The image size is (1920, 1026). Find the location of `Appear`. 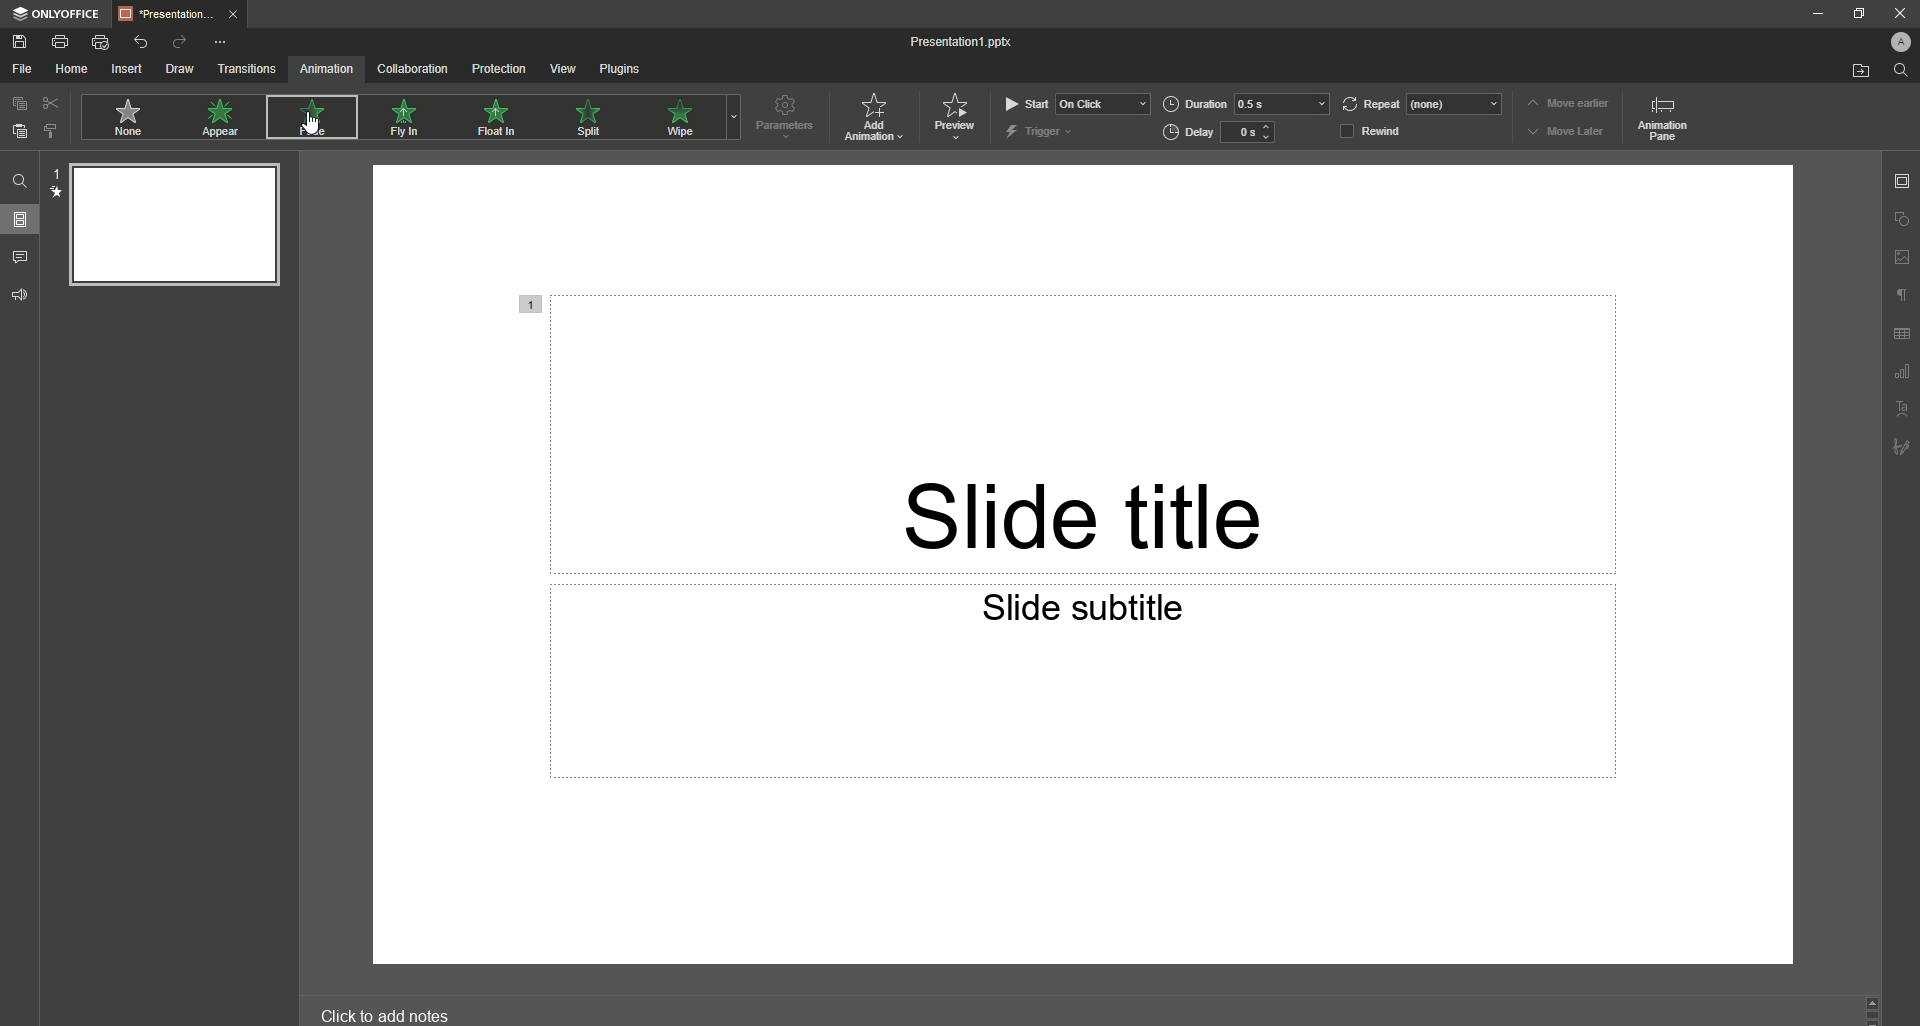

Appear is located at coordinates (223, 120).